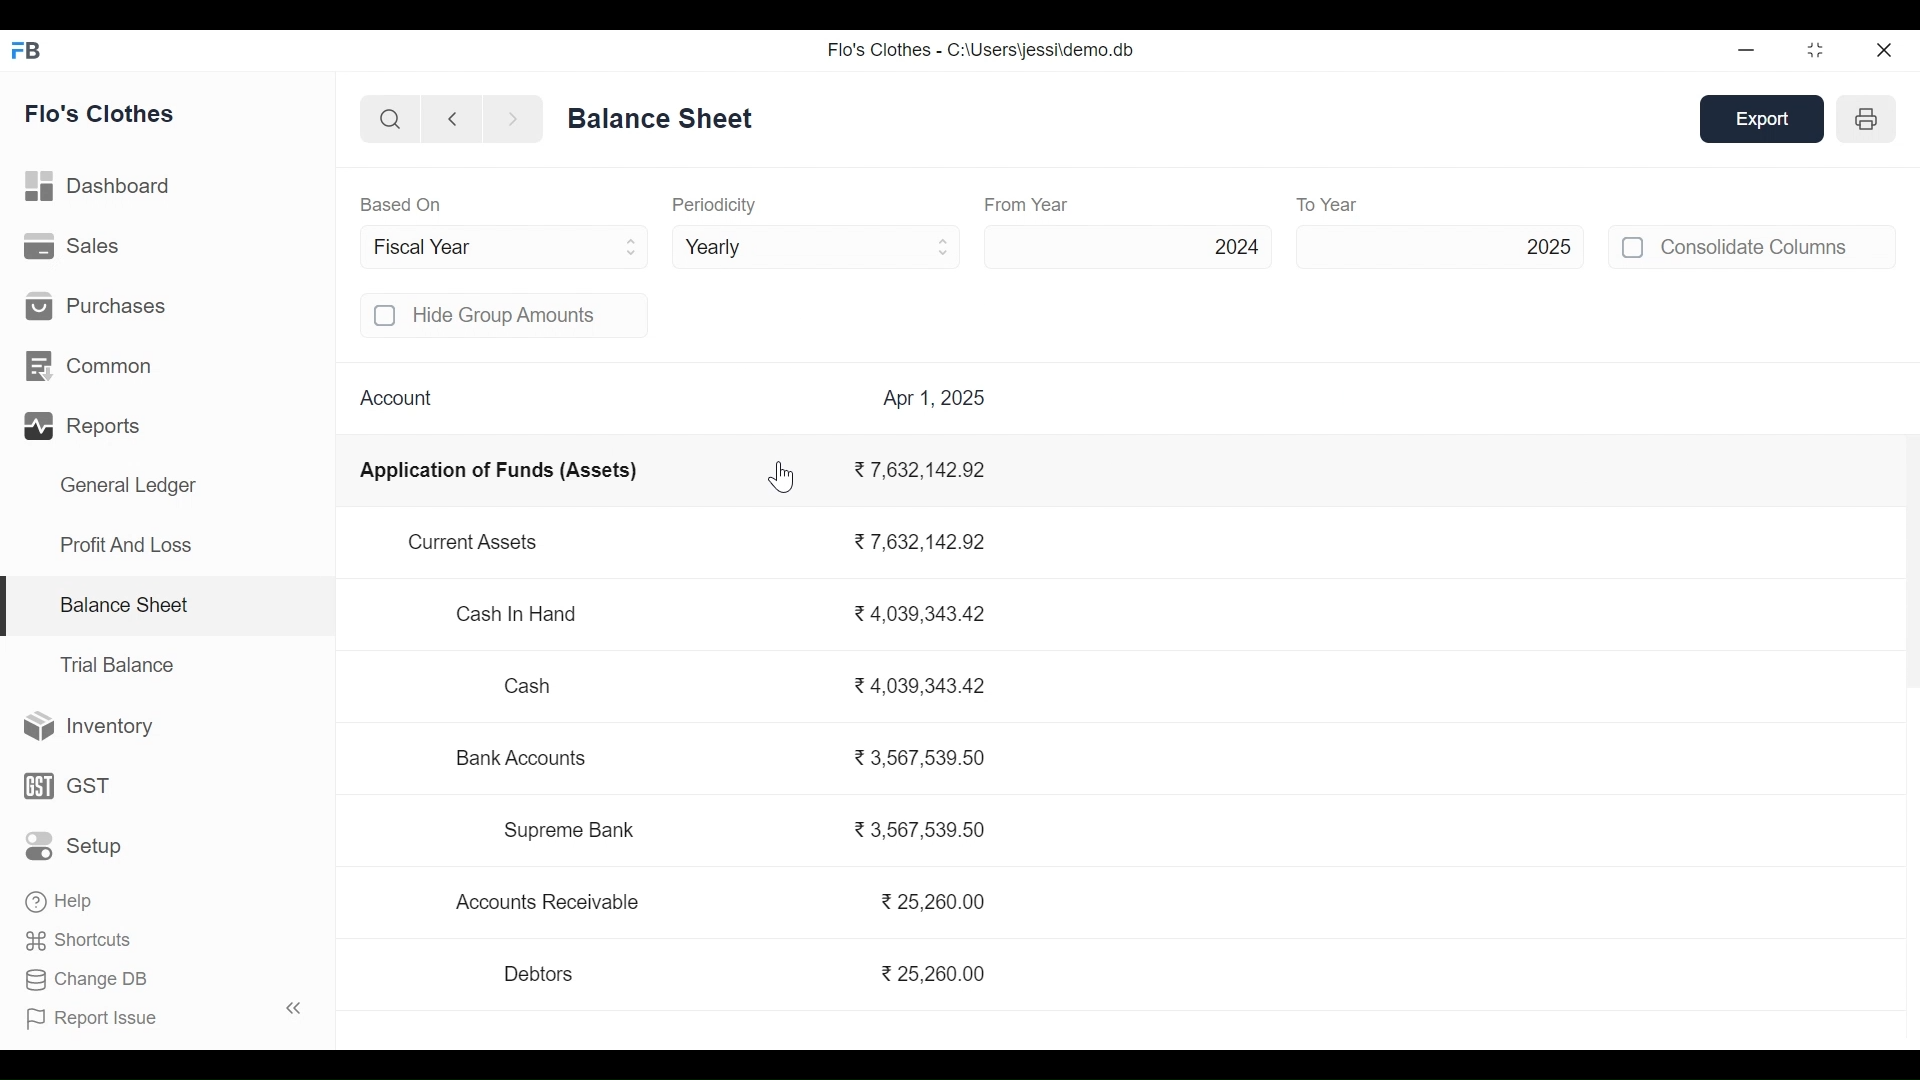  Describe the element at coordinates (743, 686) in the screenshot. I see `Cash %4,039,343.42` at that location.